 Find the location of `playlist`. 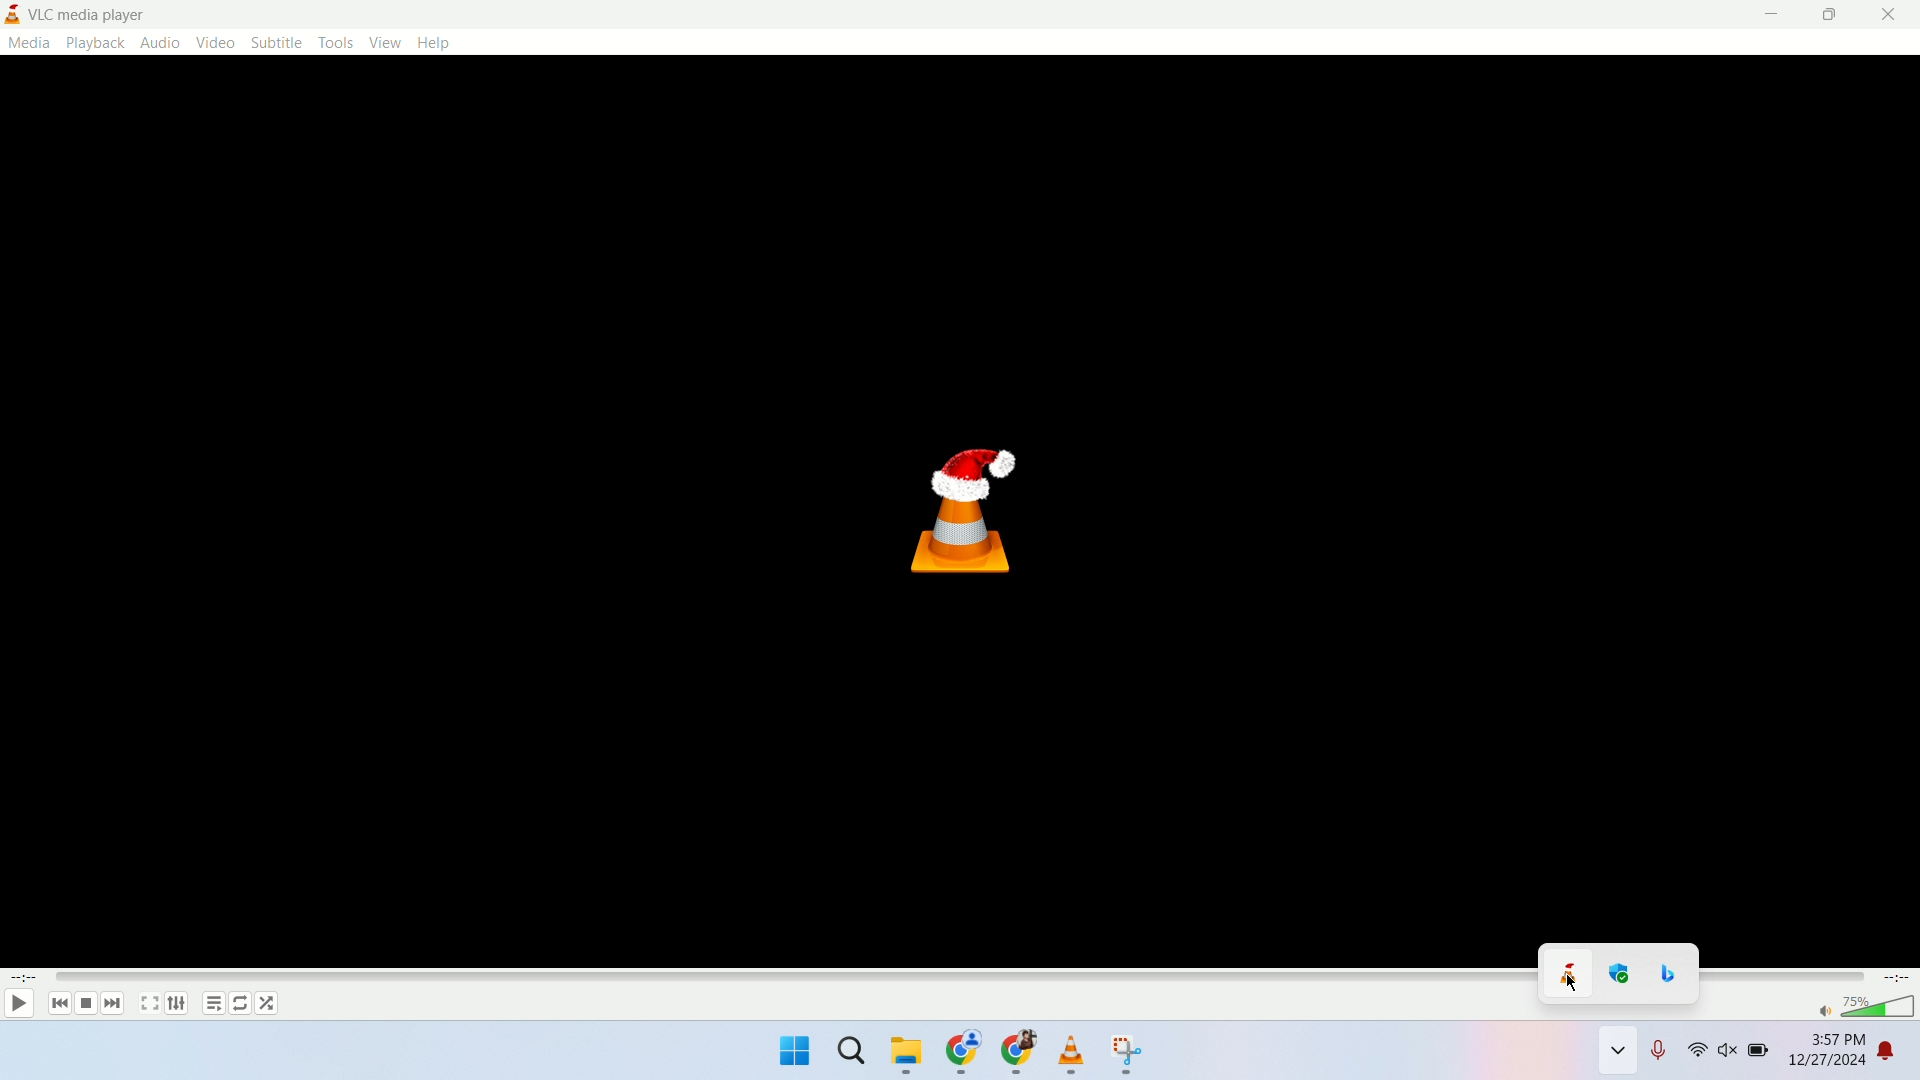

playlist is located at coordinates (211, 1006).